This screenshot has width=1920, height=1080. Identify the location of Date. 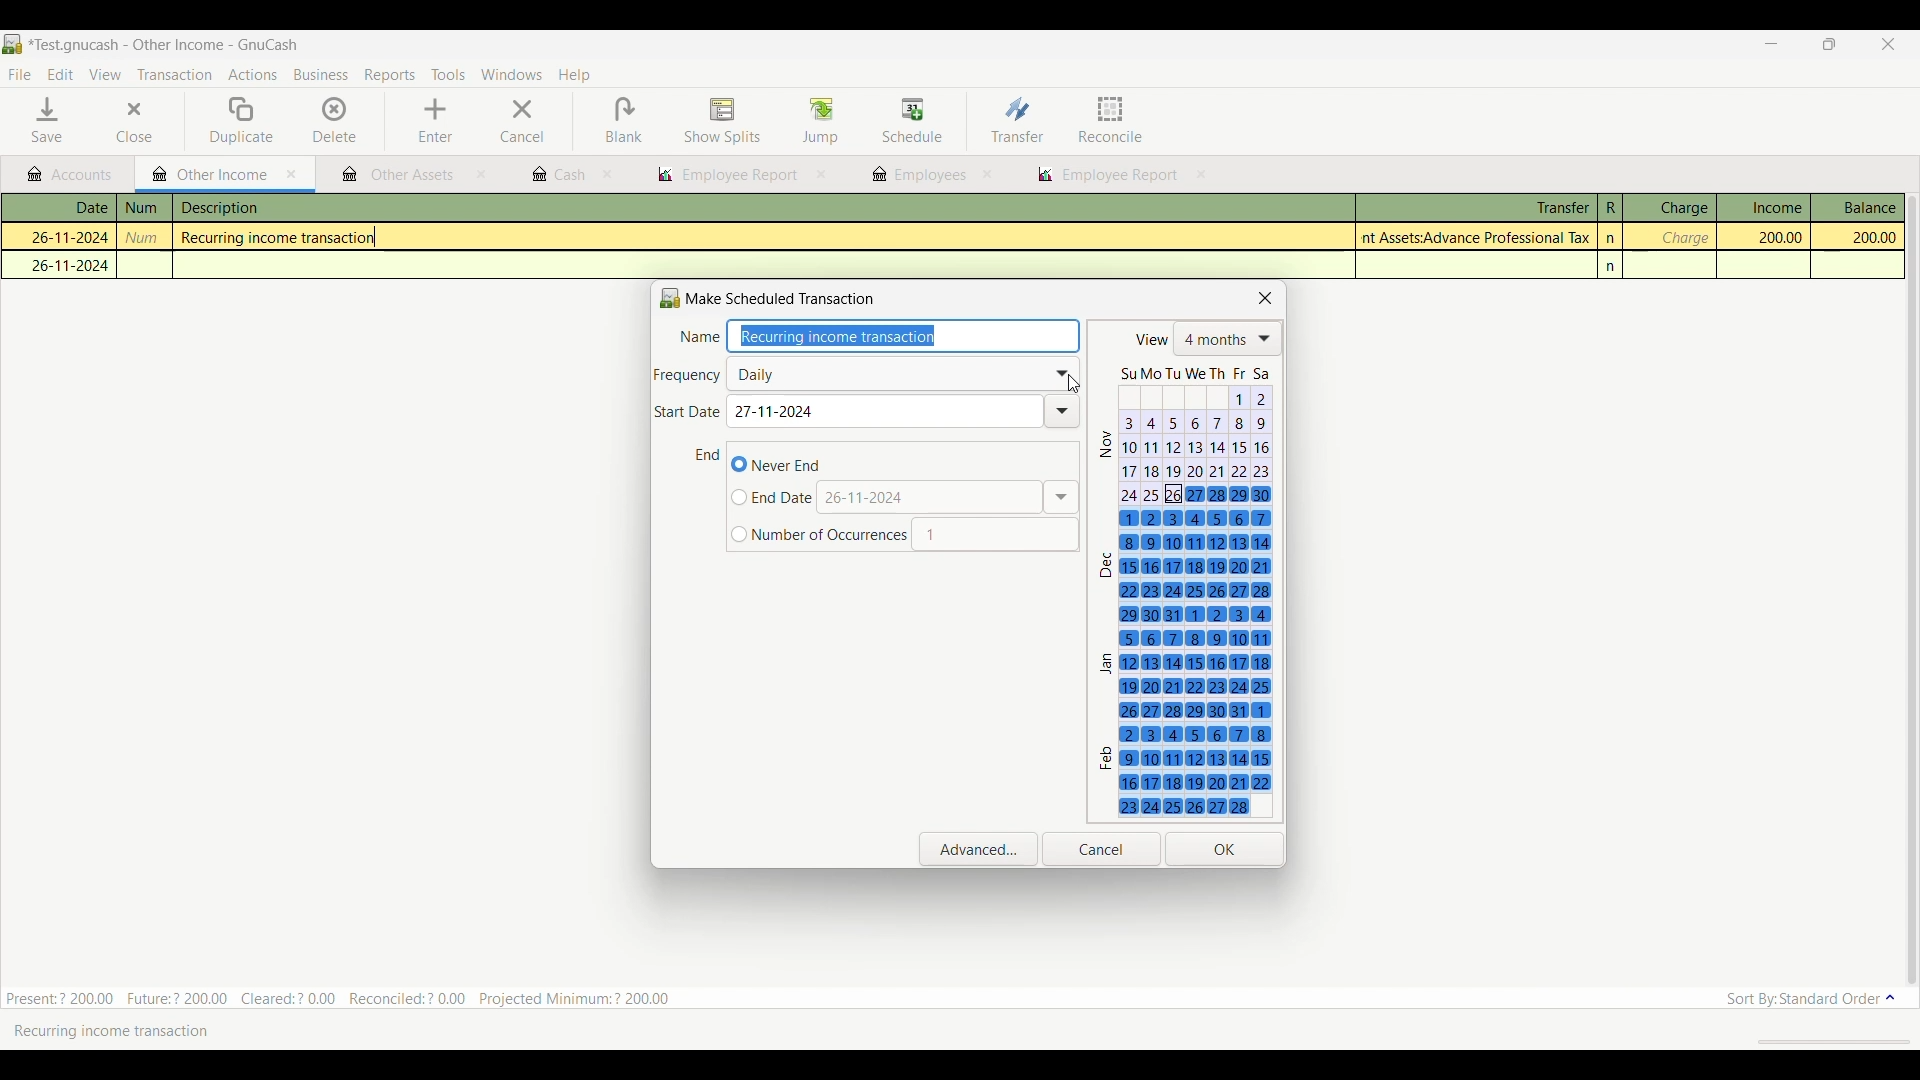
(70, 208).